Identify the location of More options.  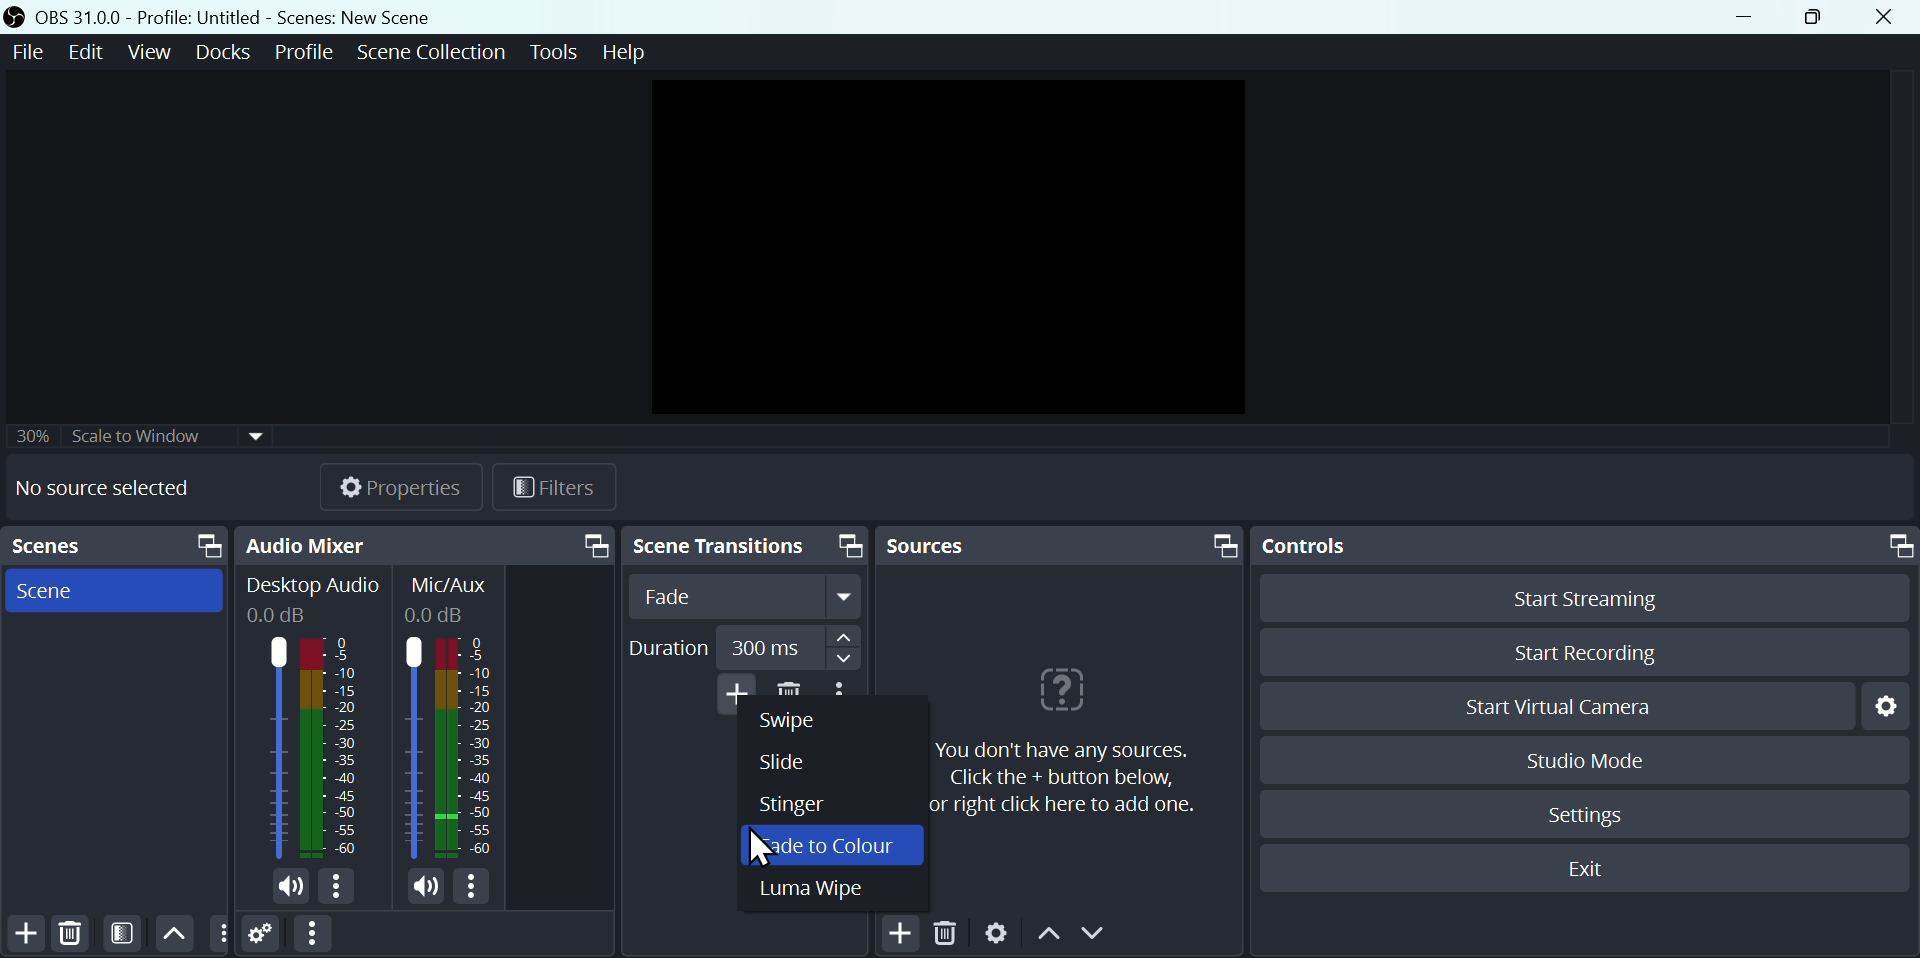
(311, 935).